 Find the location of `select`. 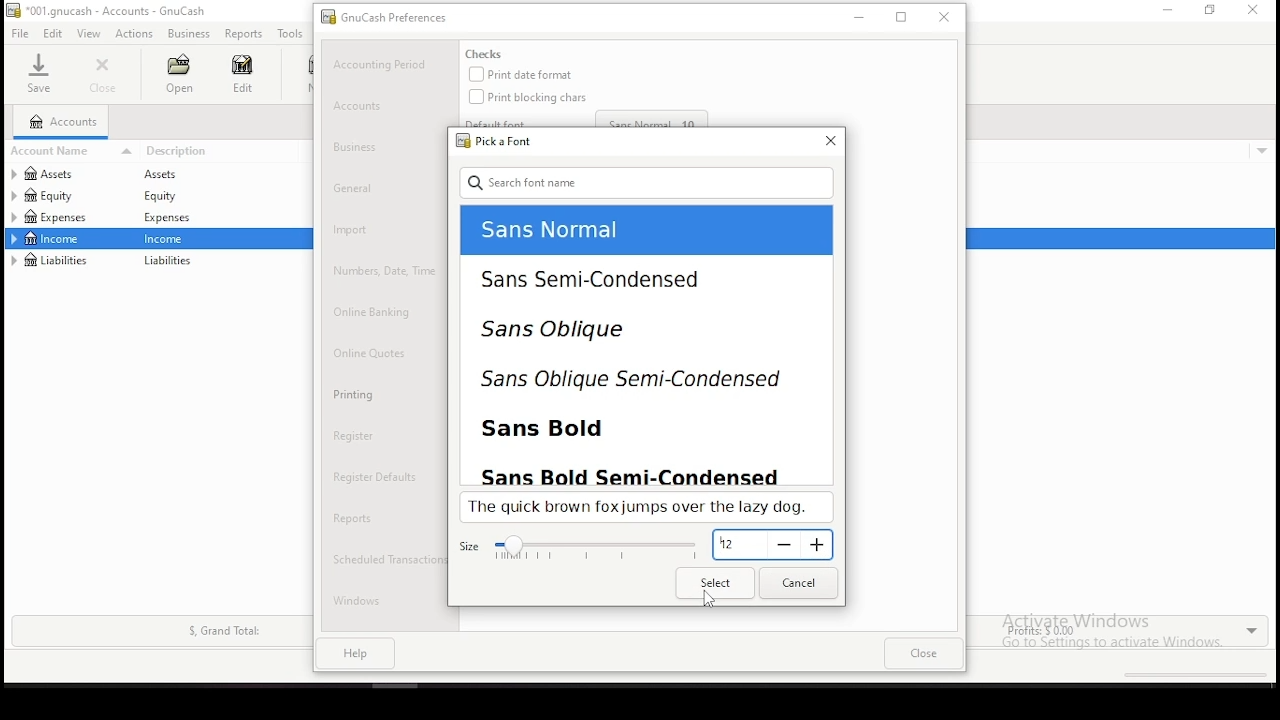

select is located at coordinates (716, 582).